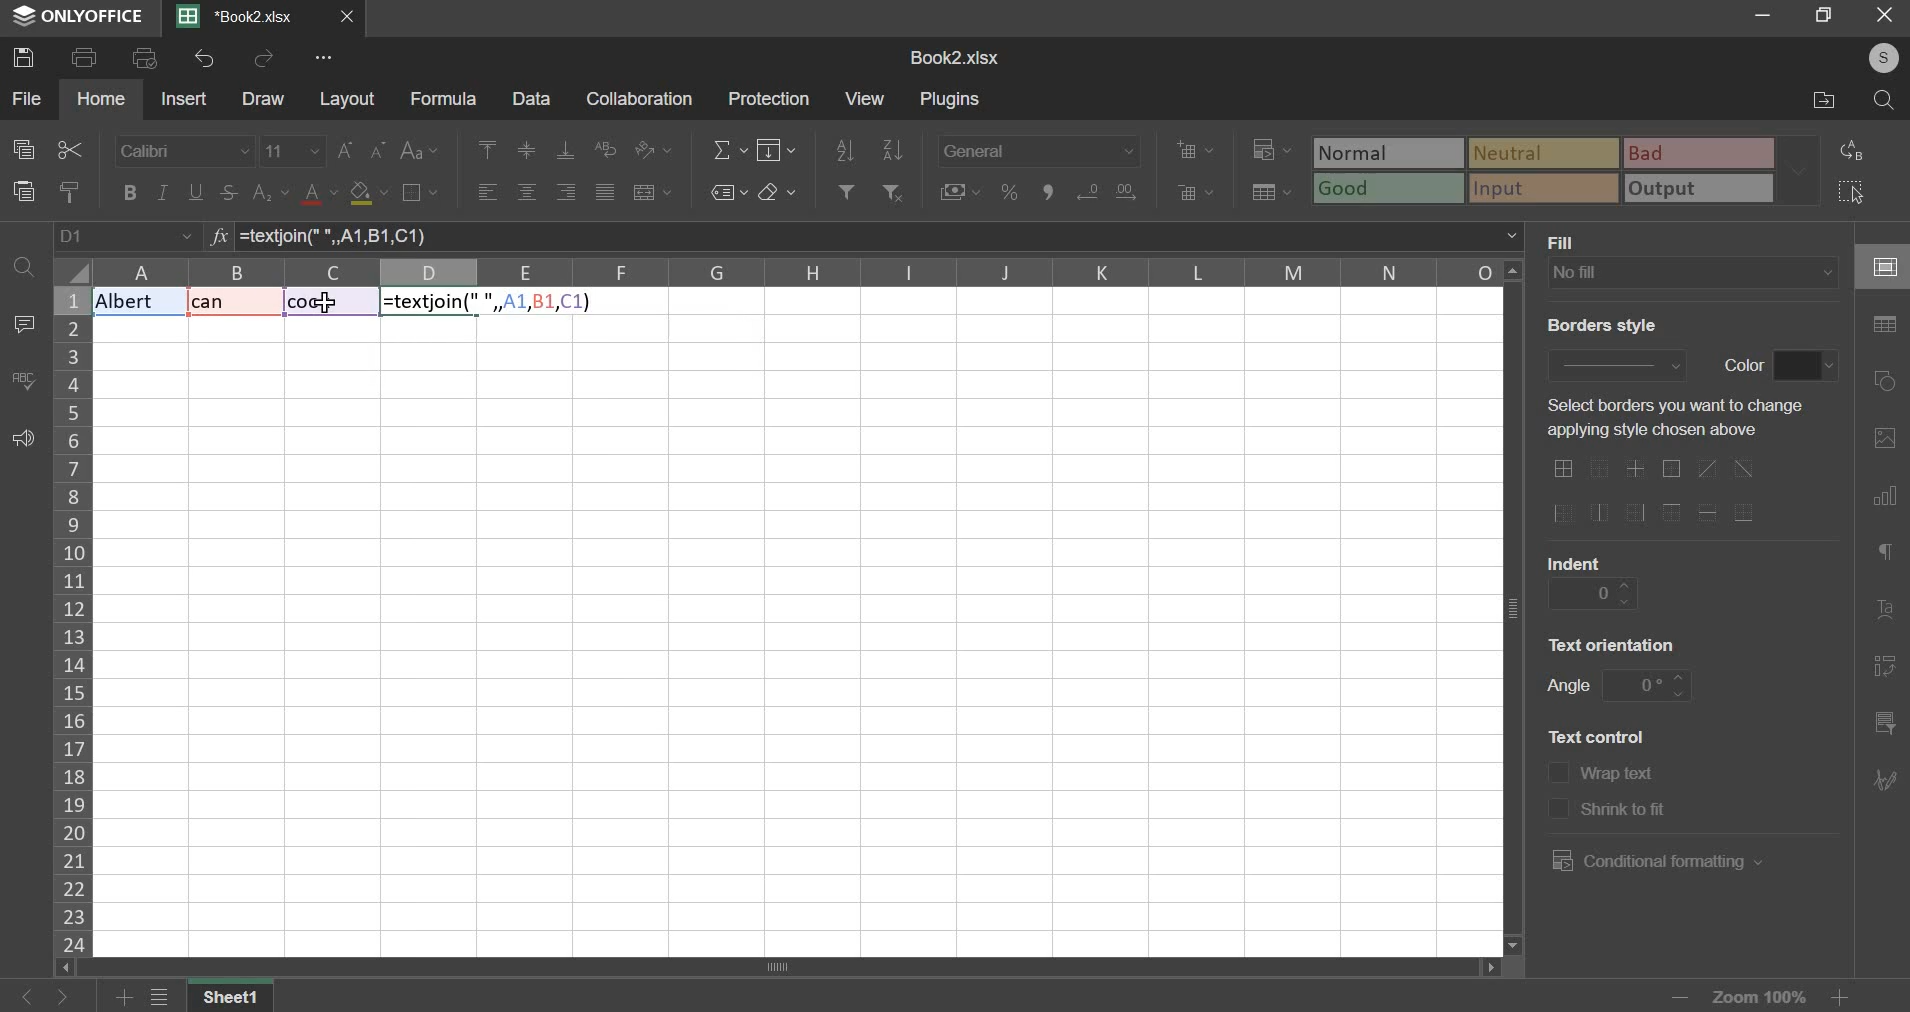  I want to click on border style, so click(1615, 362).